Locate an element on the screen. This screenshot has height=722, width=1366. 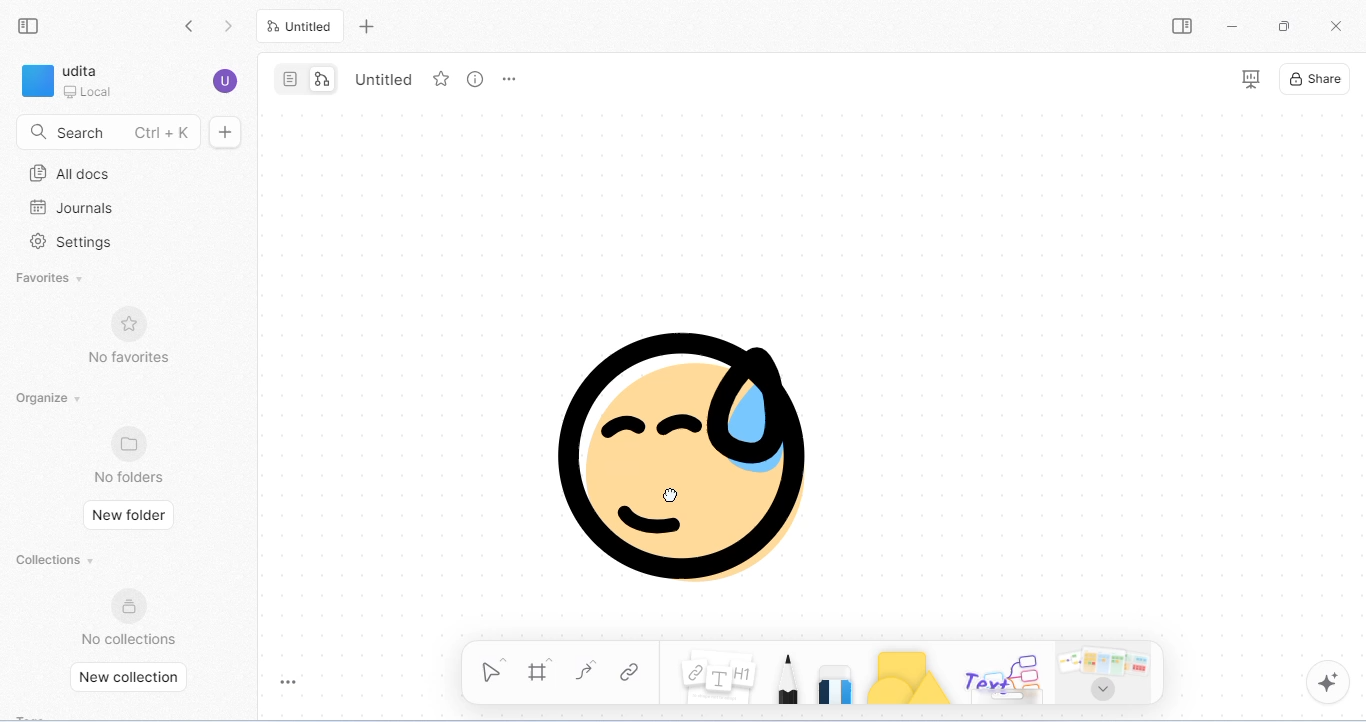
open side bar is located at coordinates (1183, 26).